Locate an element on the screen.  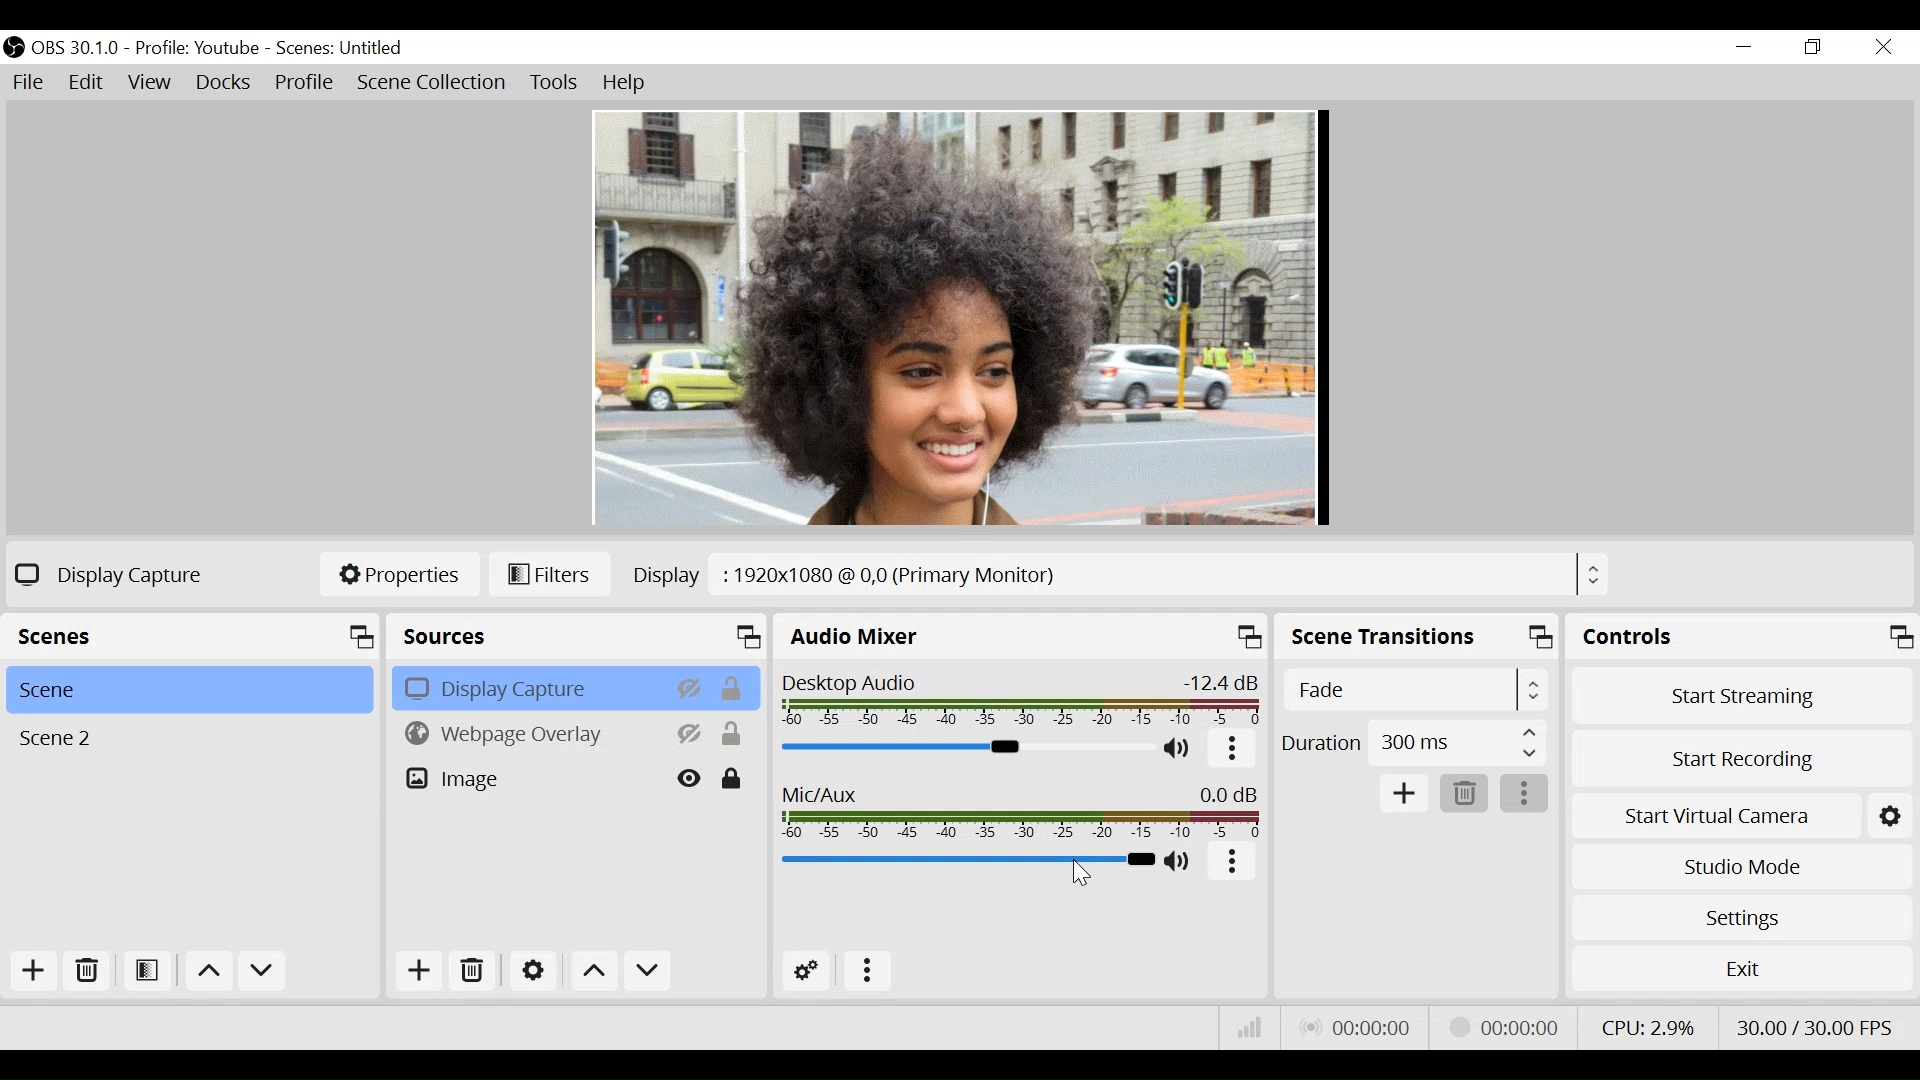
(un)mute is located at coordinates (1181, 749).